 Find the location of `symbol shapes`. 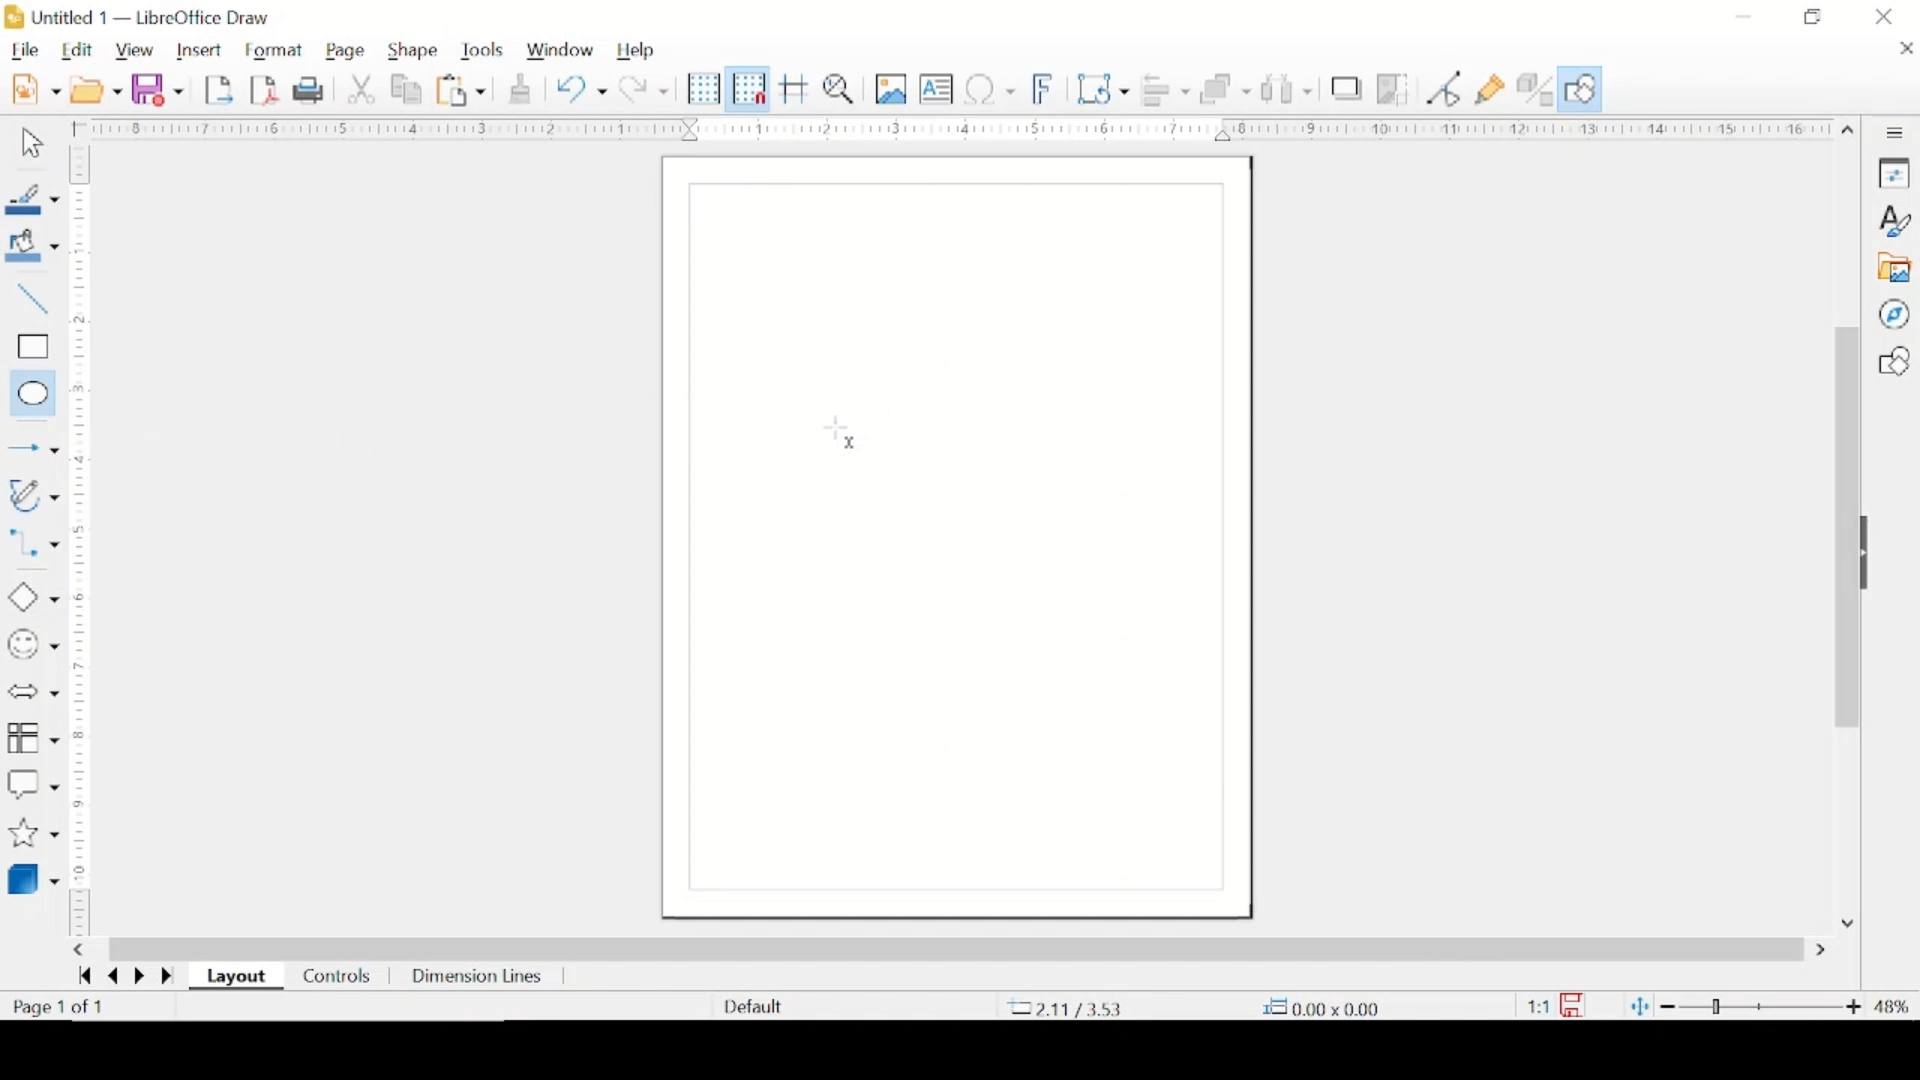

symbol shapes is located at coordinates (33, 645).